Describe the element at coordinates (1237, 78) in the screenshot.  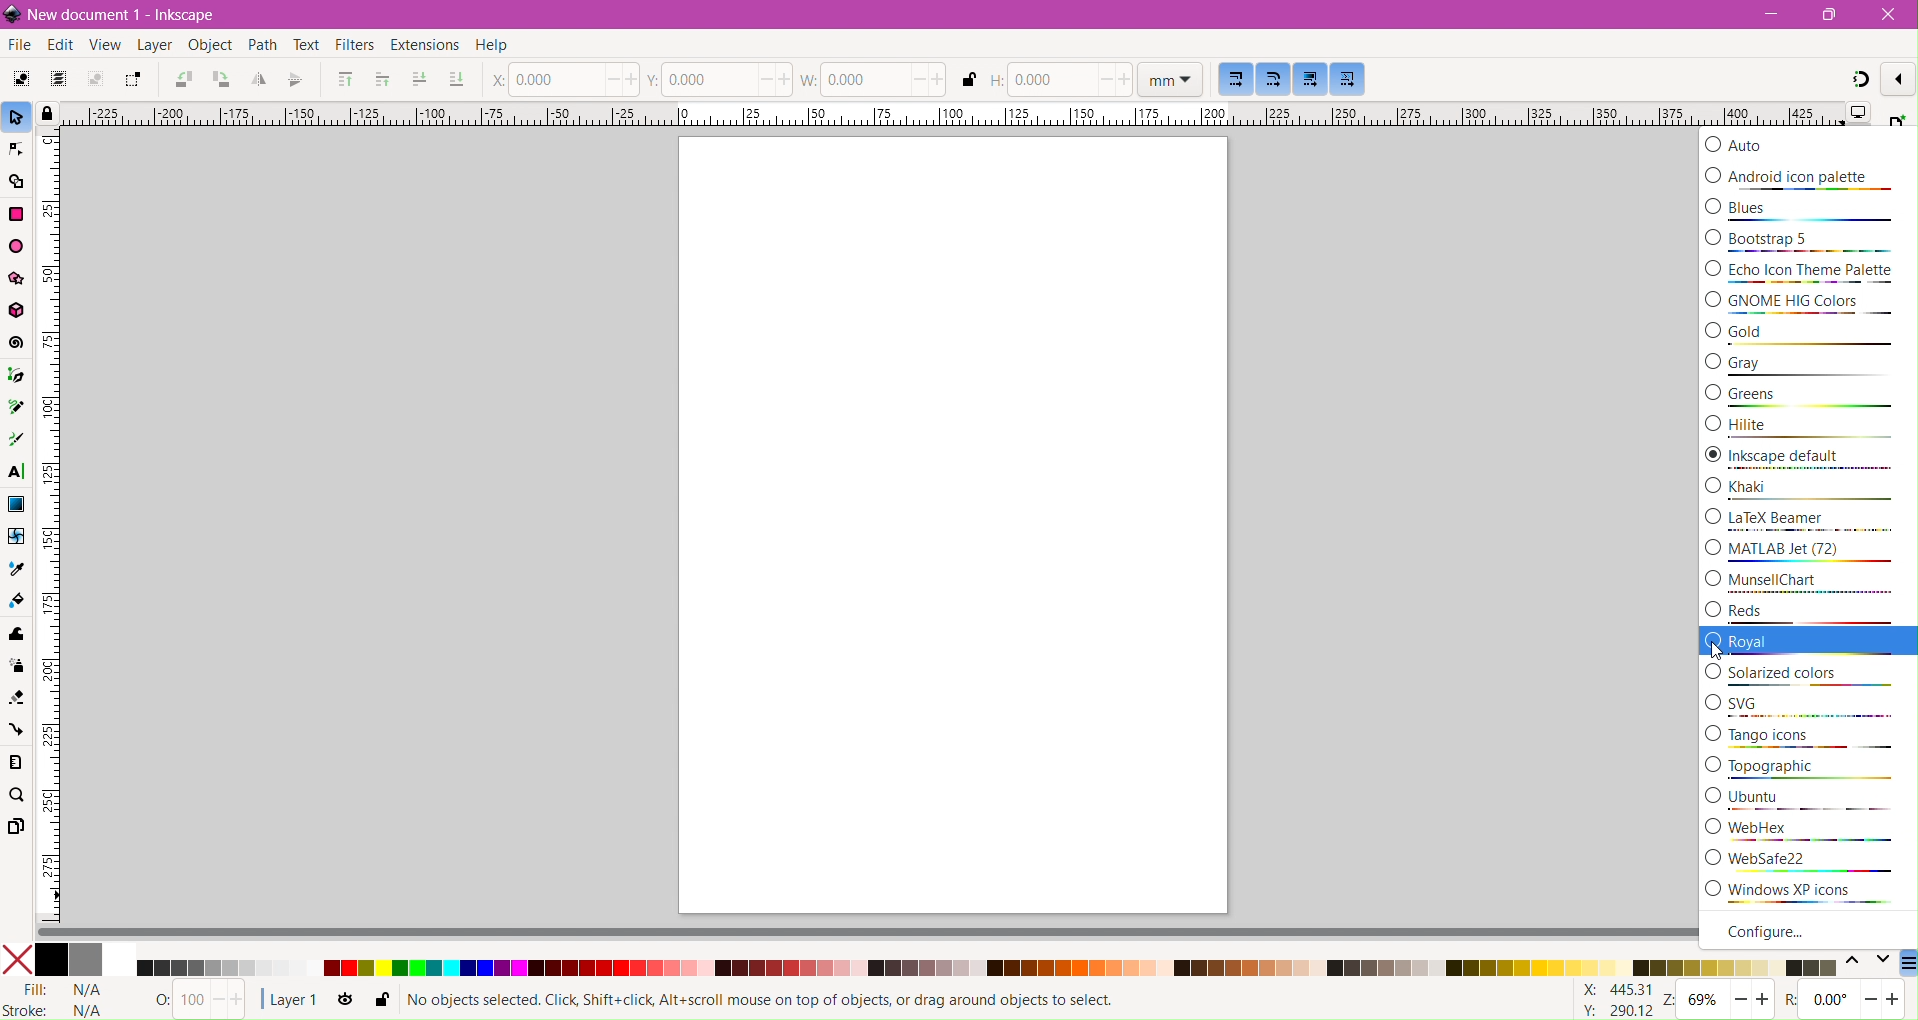
I see `When scaling objects, scale the stroke width by the same proportion` at that location.